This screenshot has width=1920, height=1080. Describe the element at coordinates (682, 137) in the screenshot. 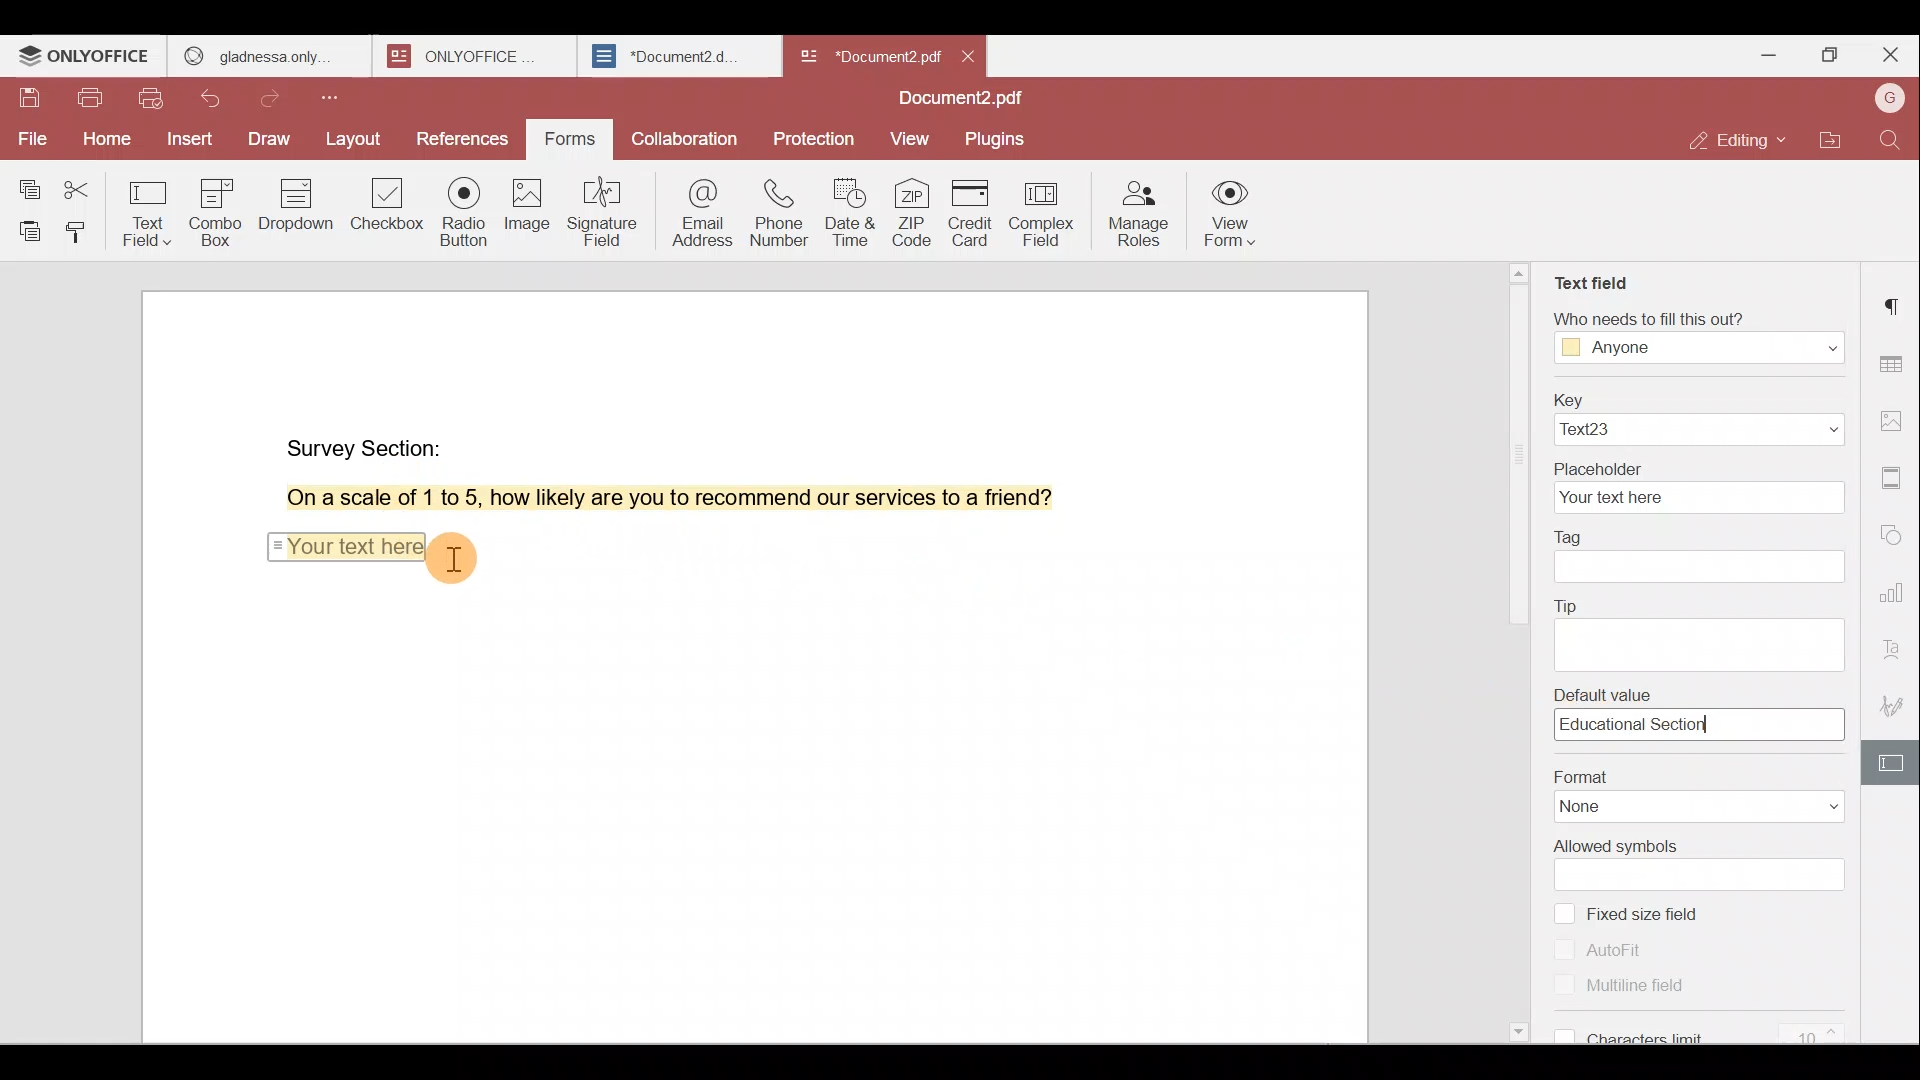

I see `Collaboration` at that location.